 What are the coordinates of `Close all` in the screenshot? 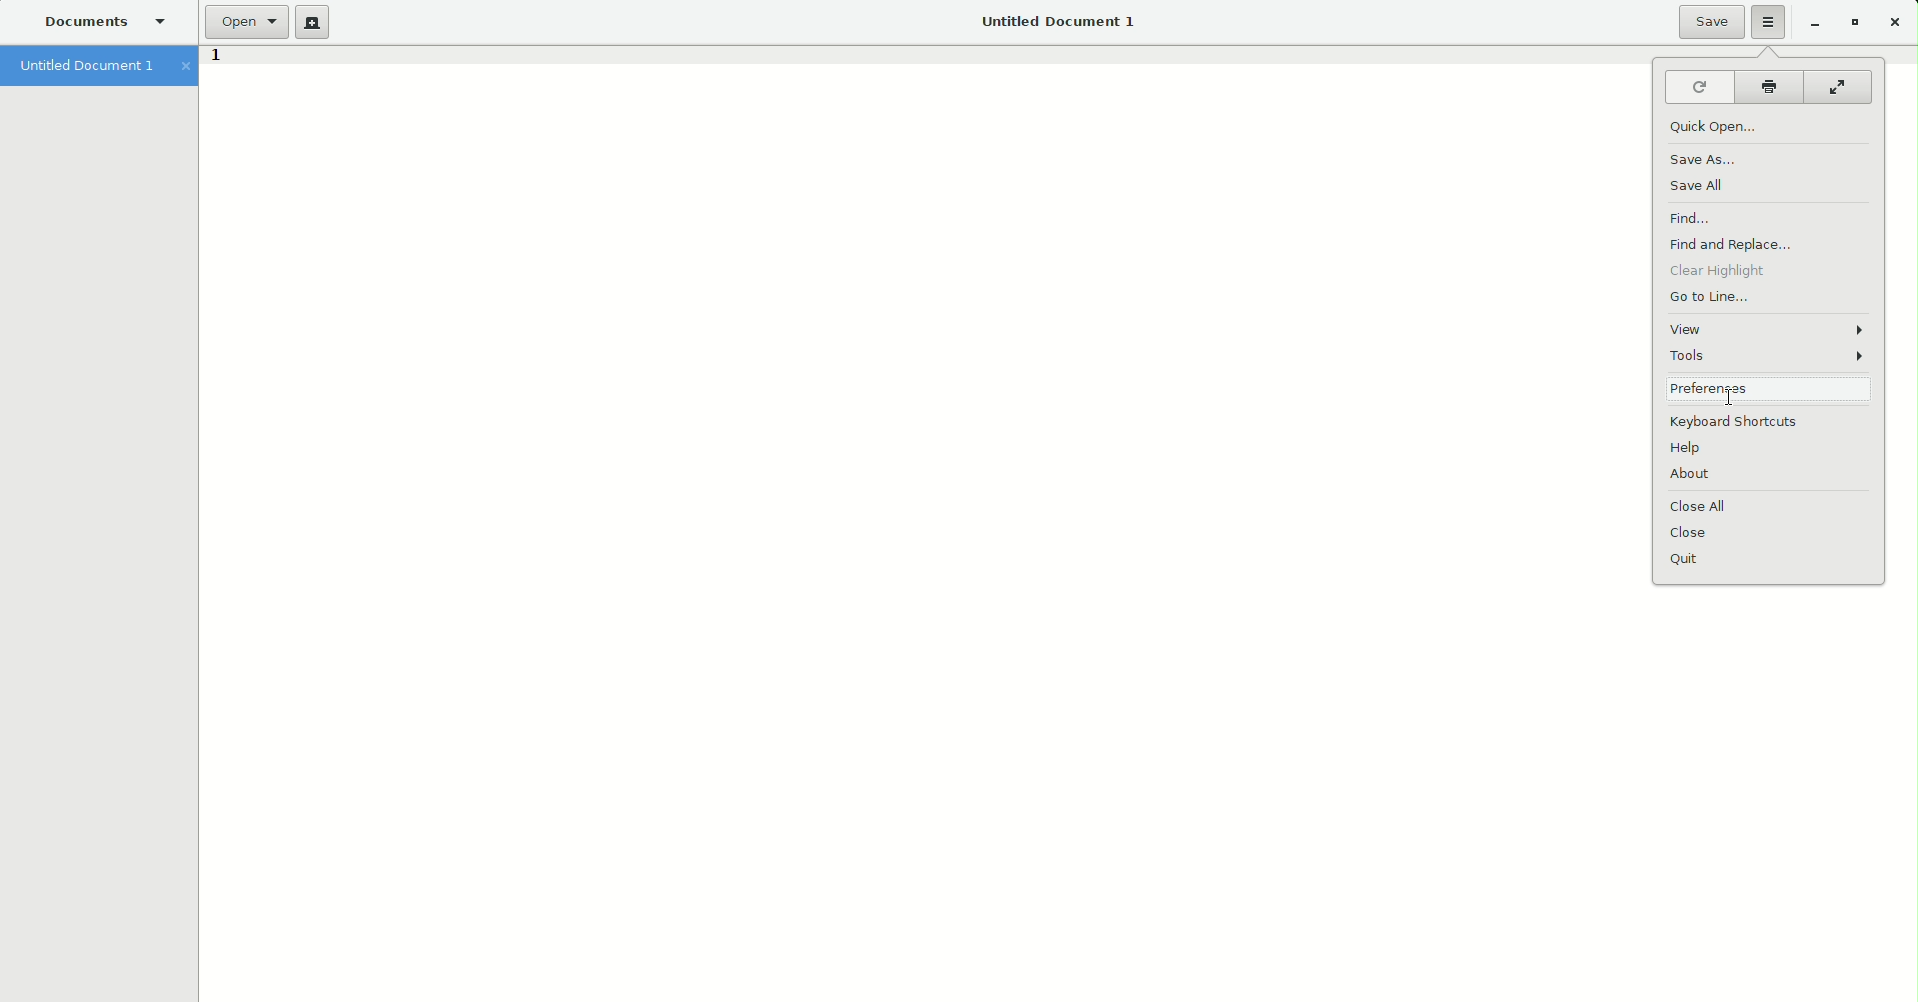 It's located at (1703, 510).